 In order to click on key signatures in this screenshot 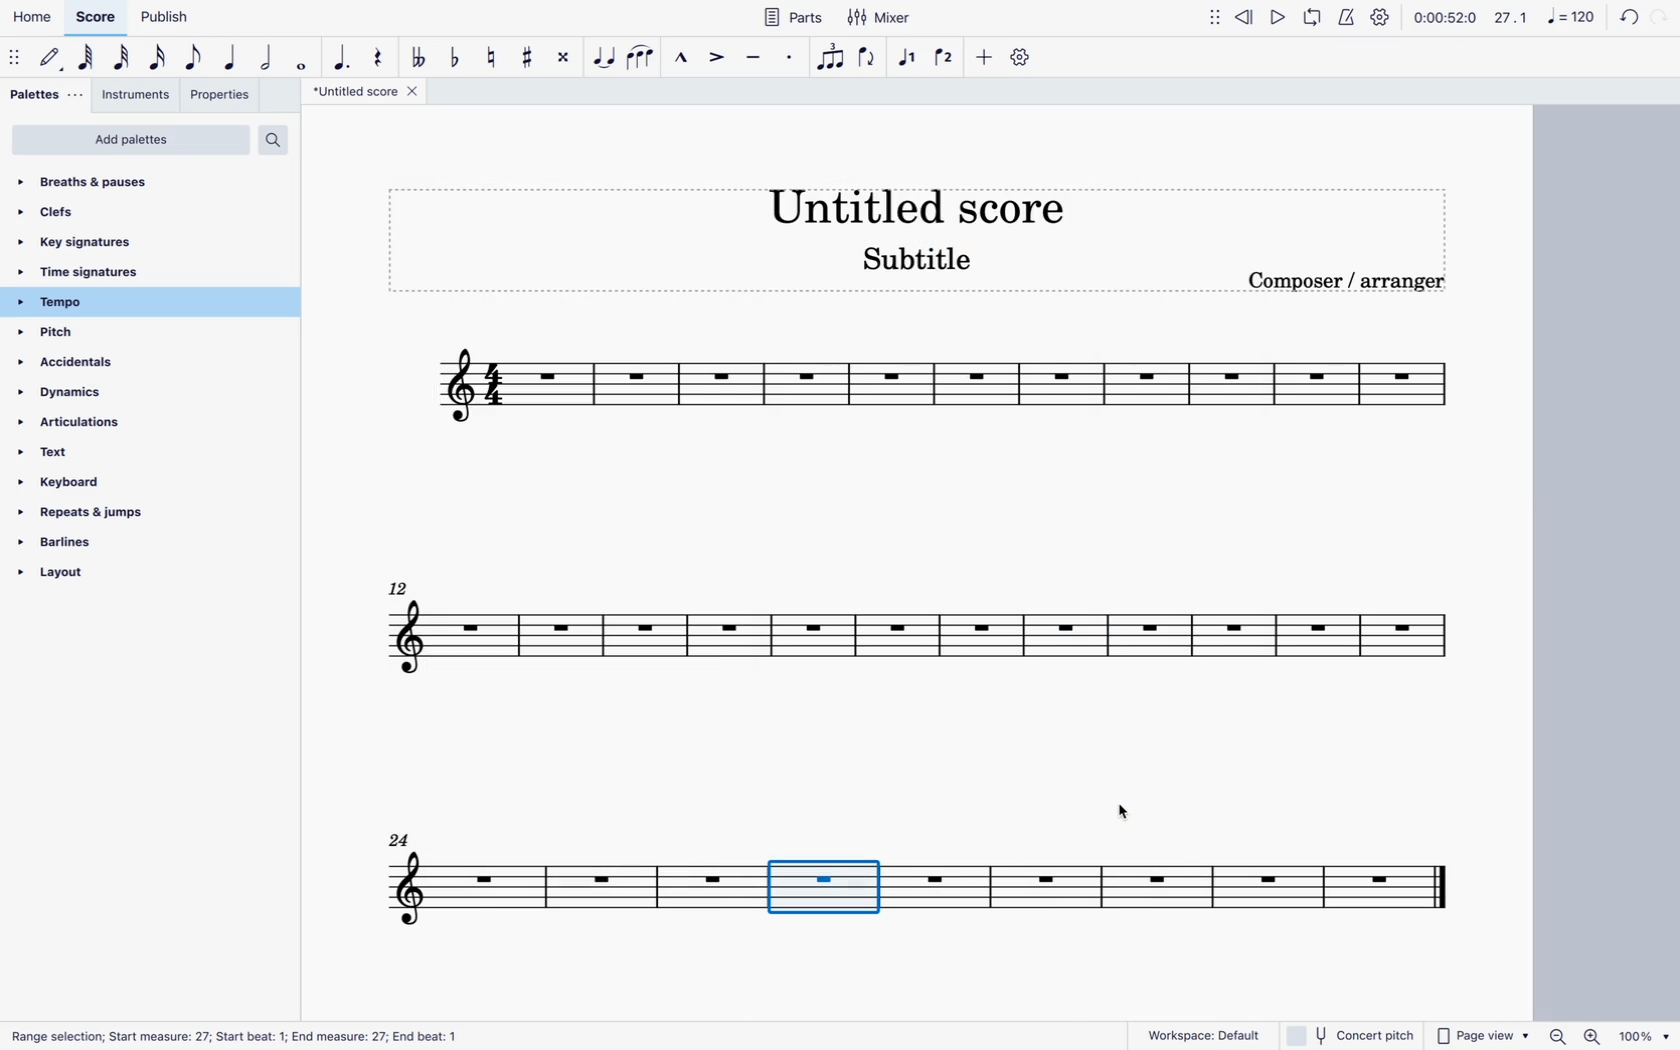, I will do `click(79, 244)`.